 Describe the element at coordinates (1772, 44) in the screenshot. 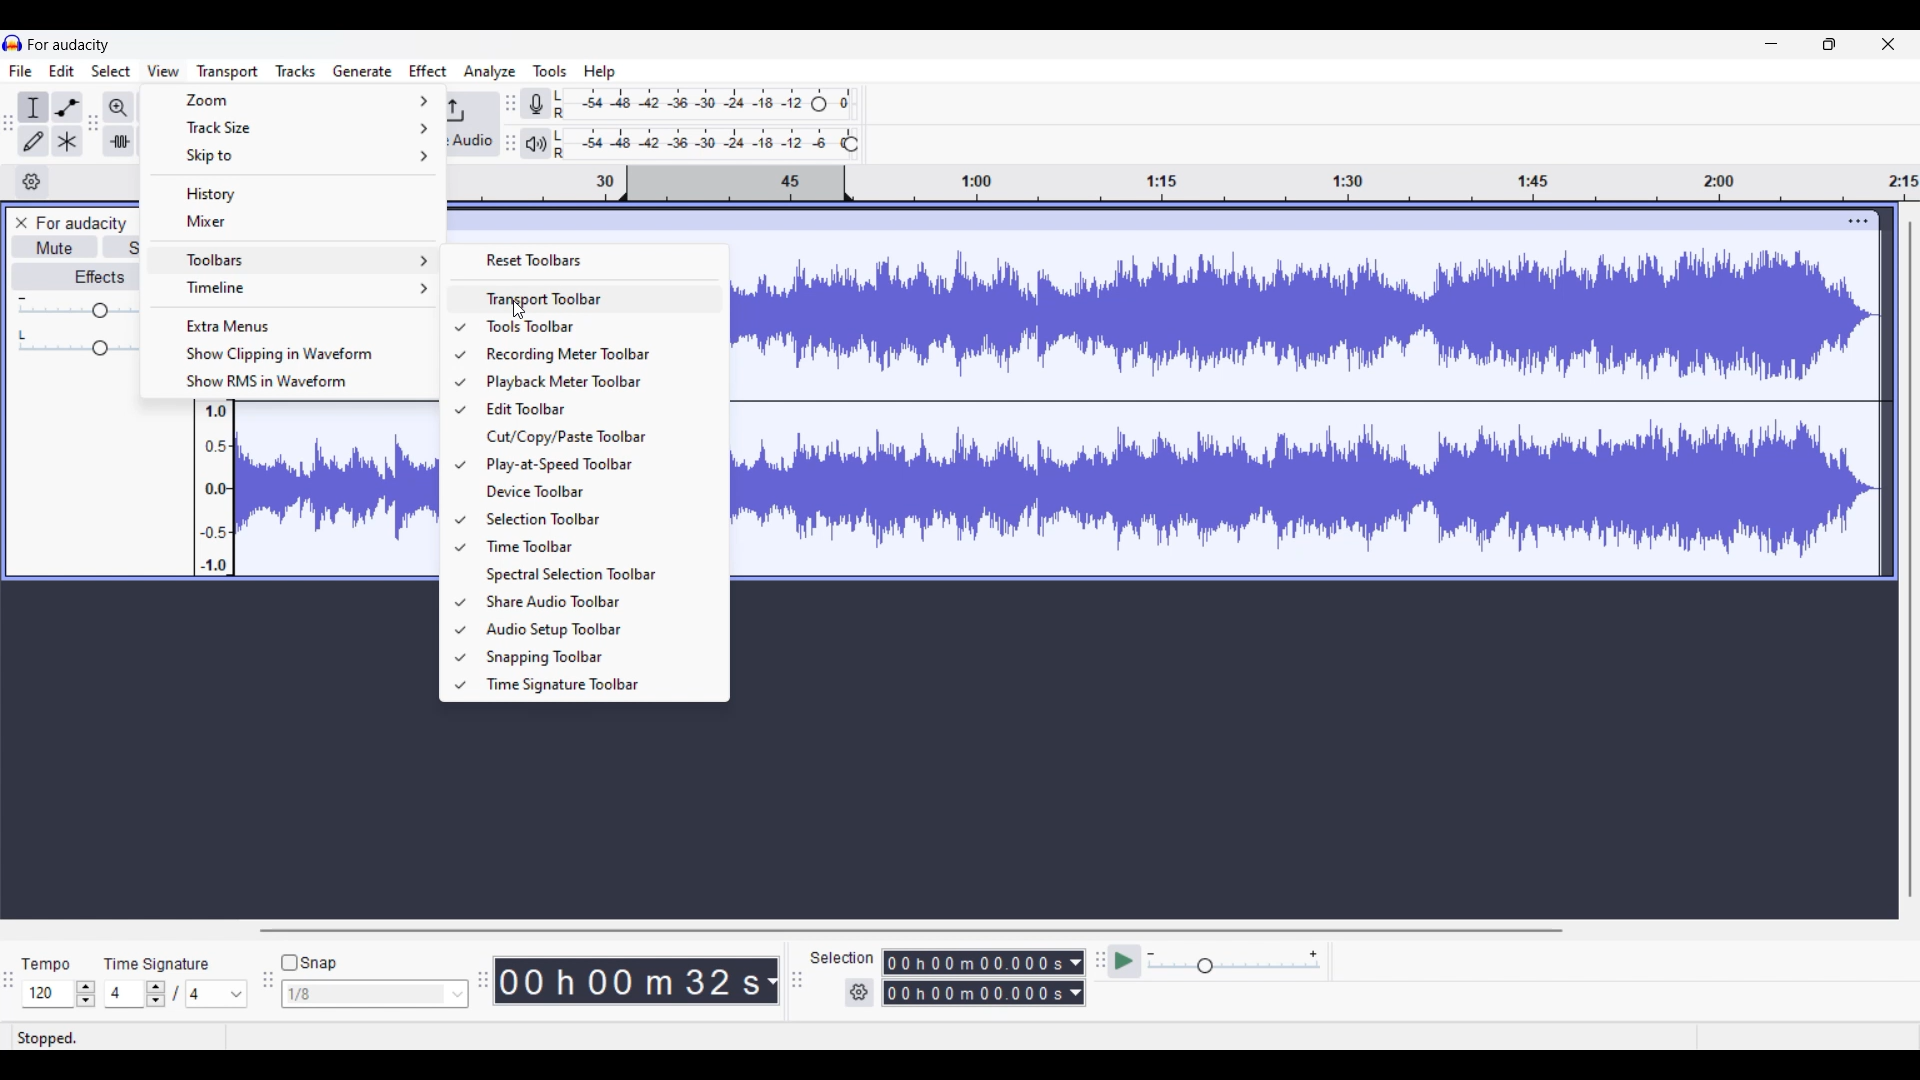

I see `Minimize` at that location.